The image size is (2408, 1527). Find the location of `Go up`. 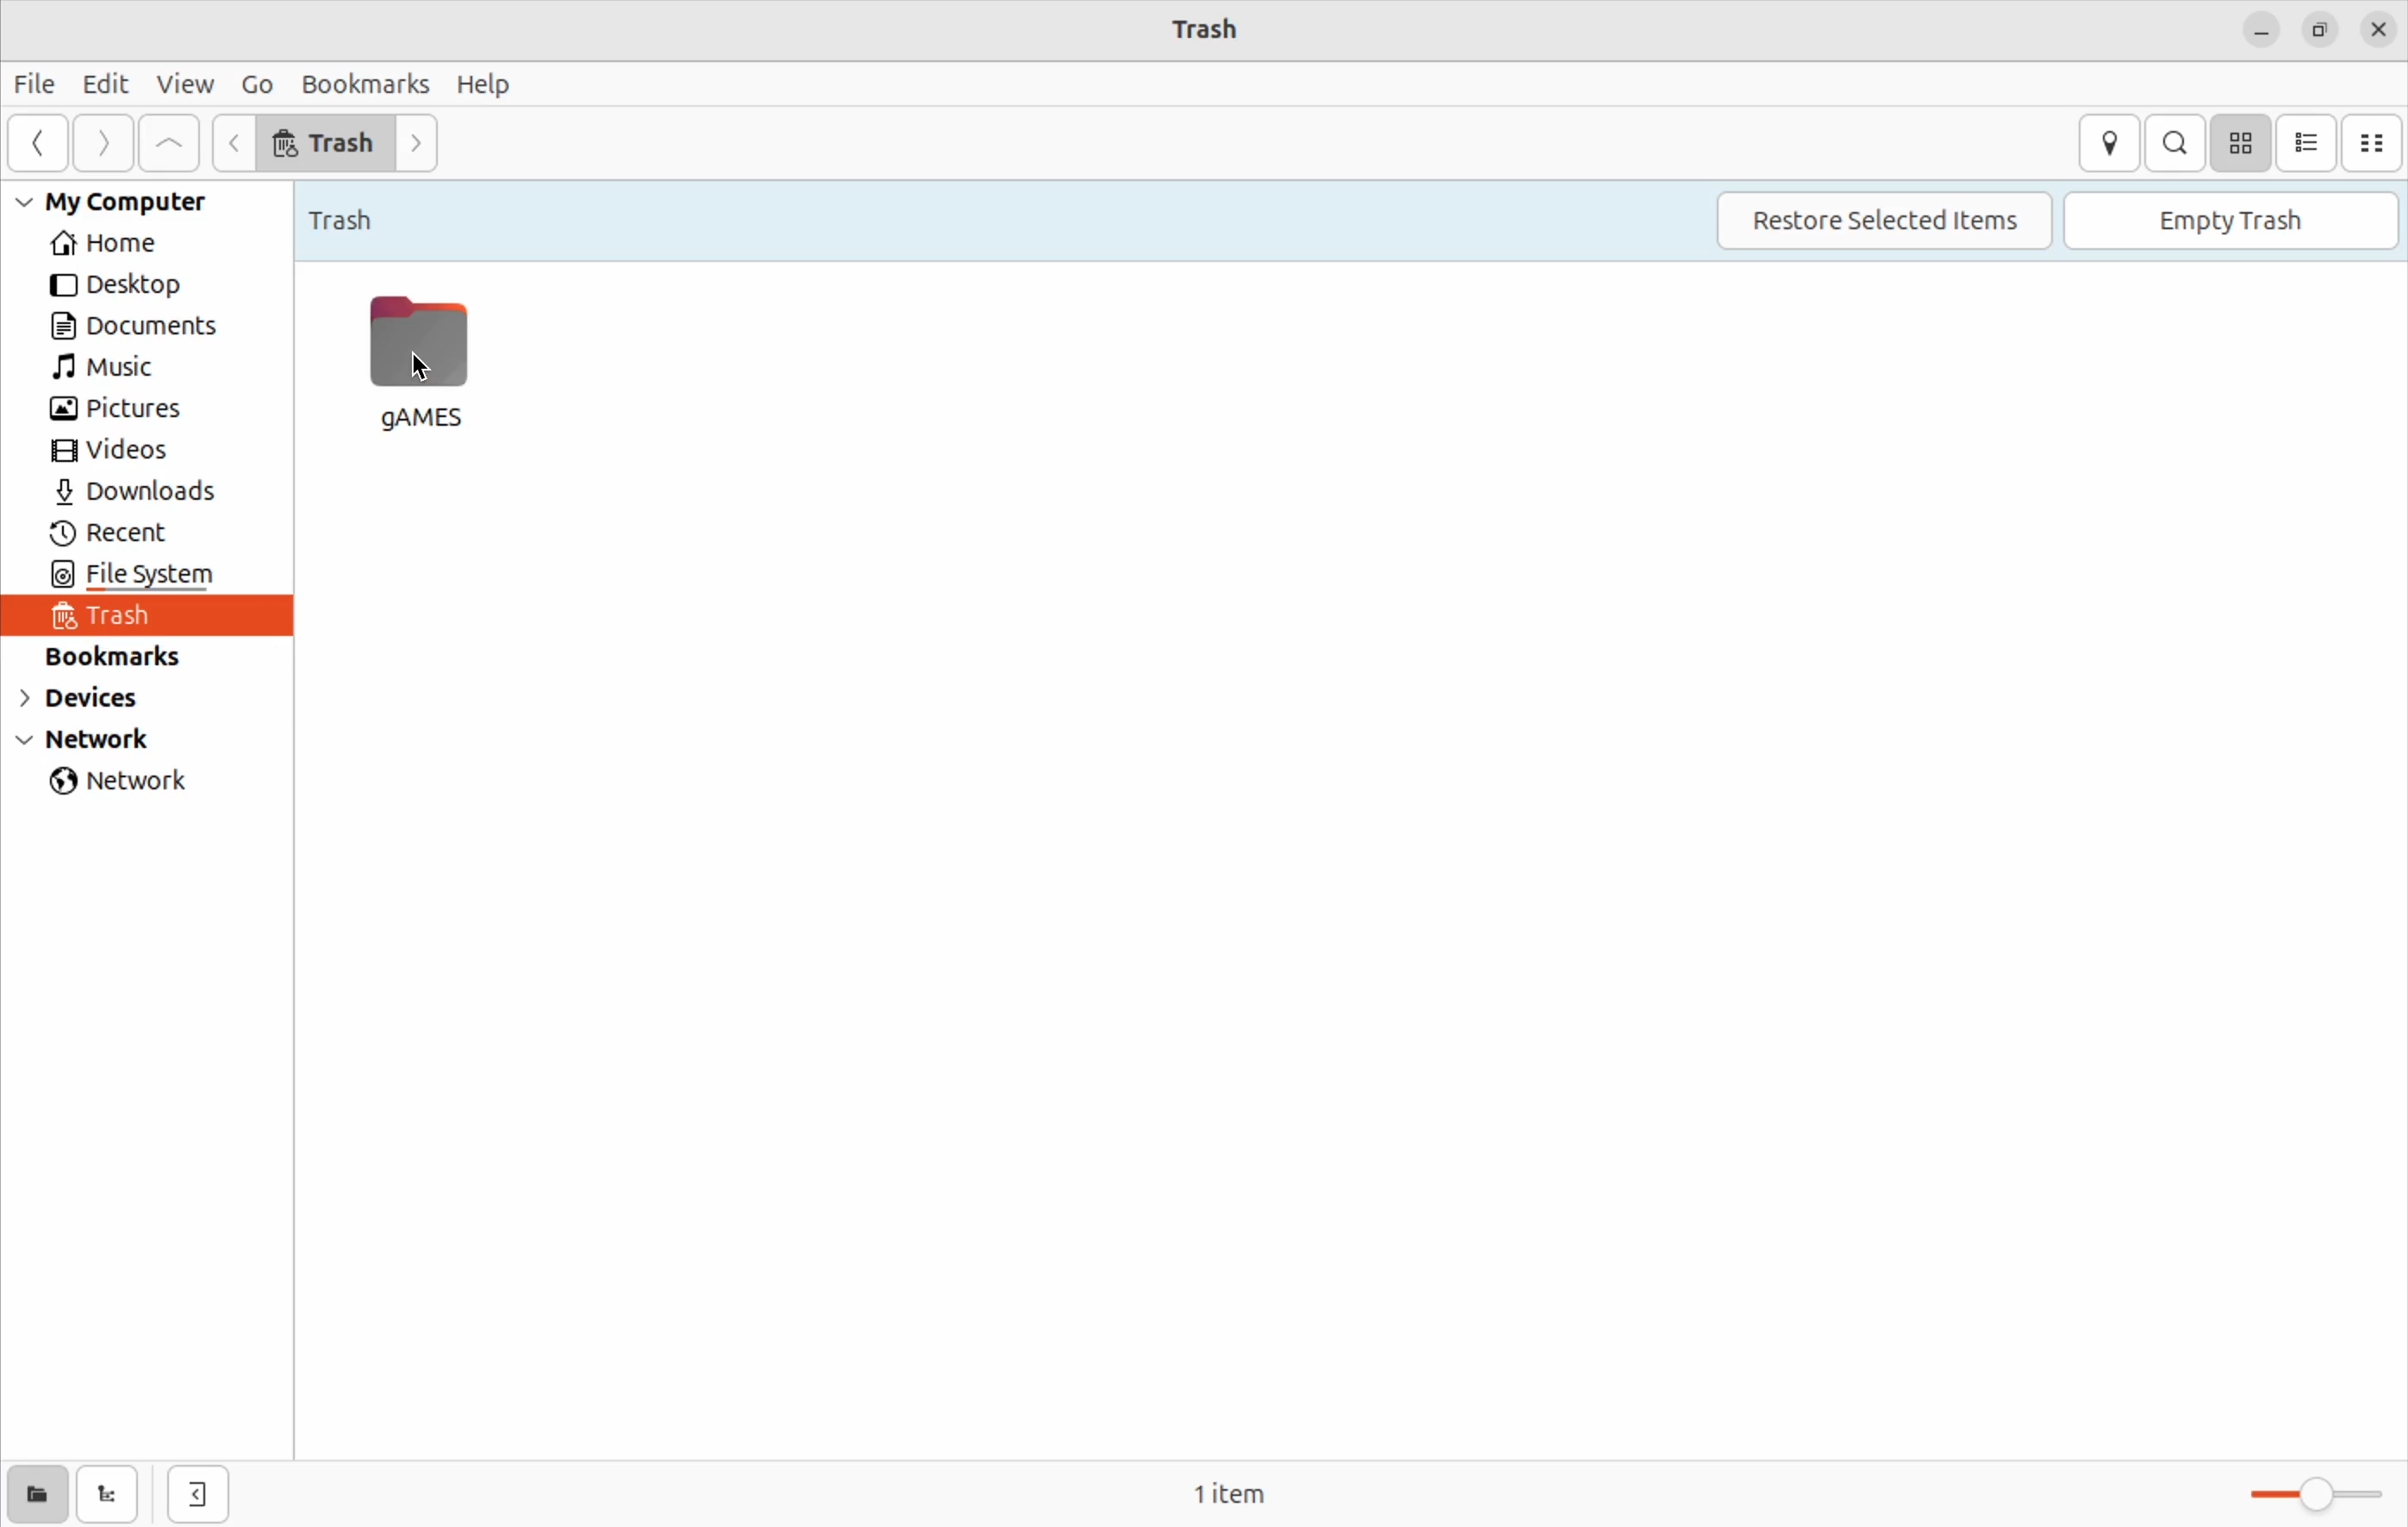

Go up is located at coordinates (171, 144).